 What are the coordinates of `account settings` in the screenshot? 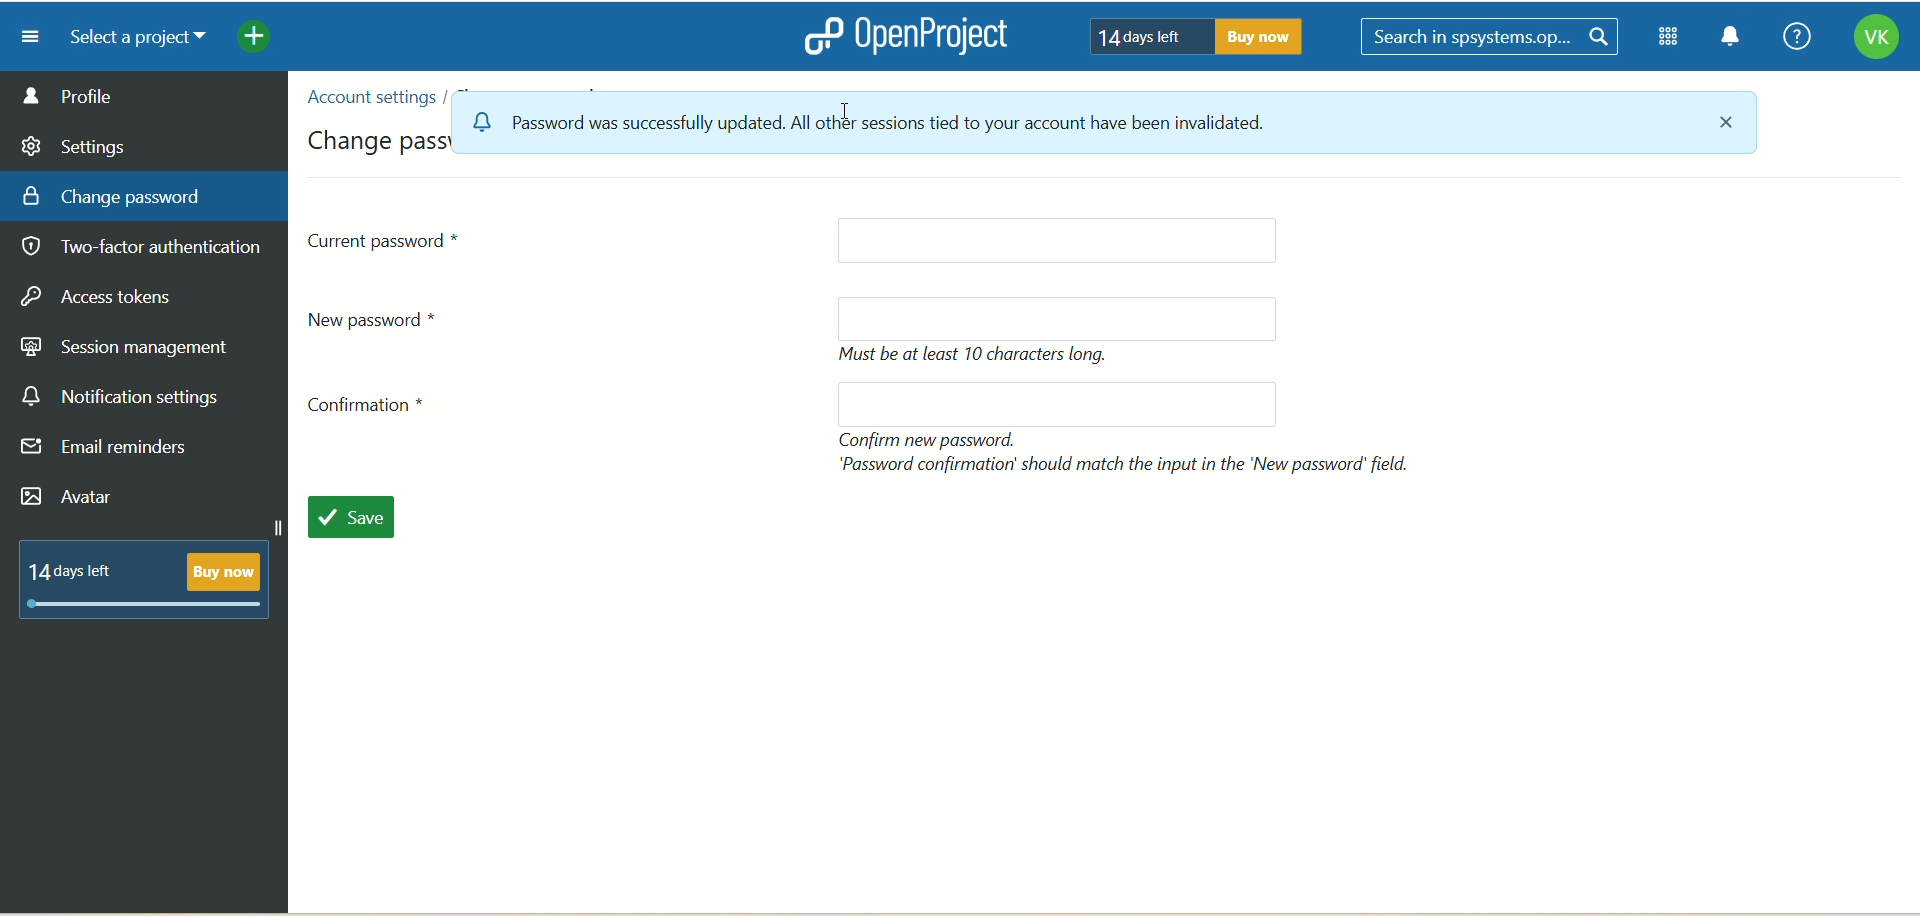 It's located at (369, 97).